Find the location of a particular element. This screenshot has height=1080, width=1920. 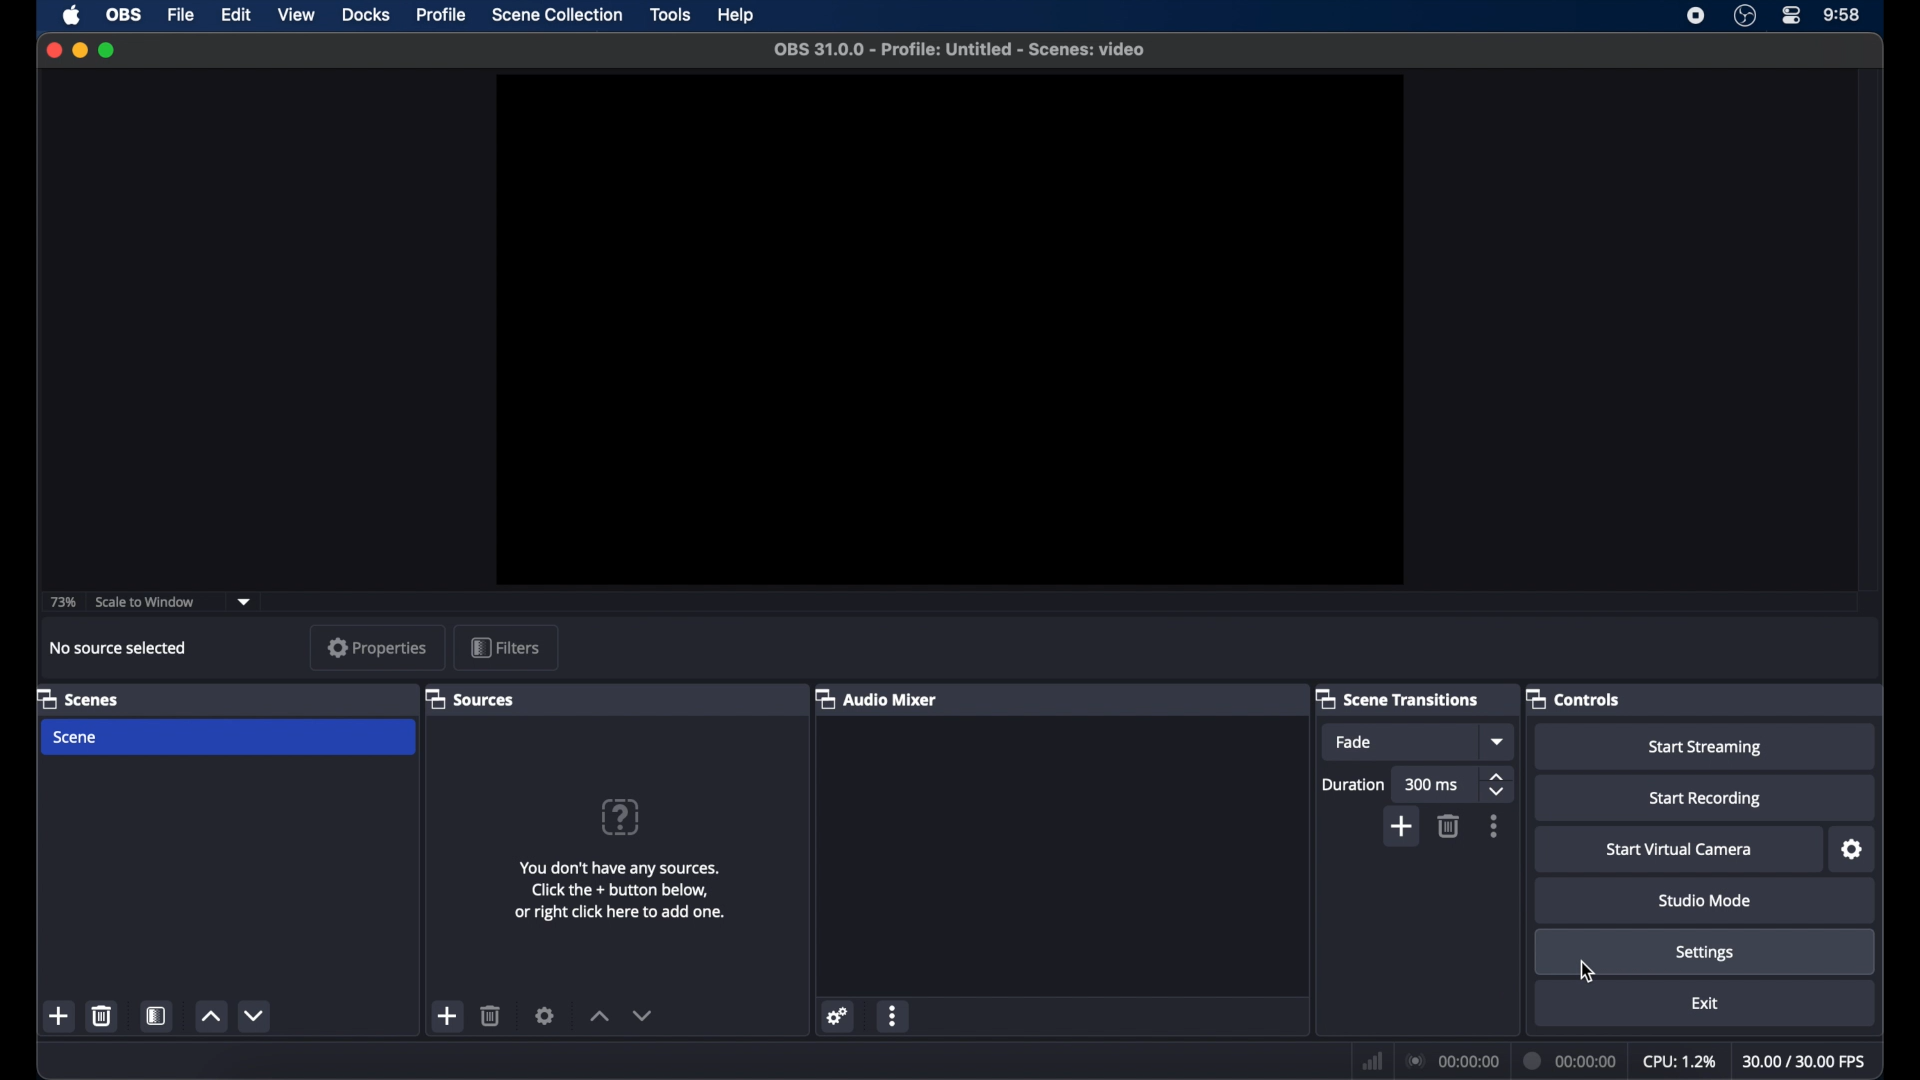

dropdown is located at coordinates (244, 600).